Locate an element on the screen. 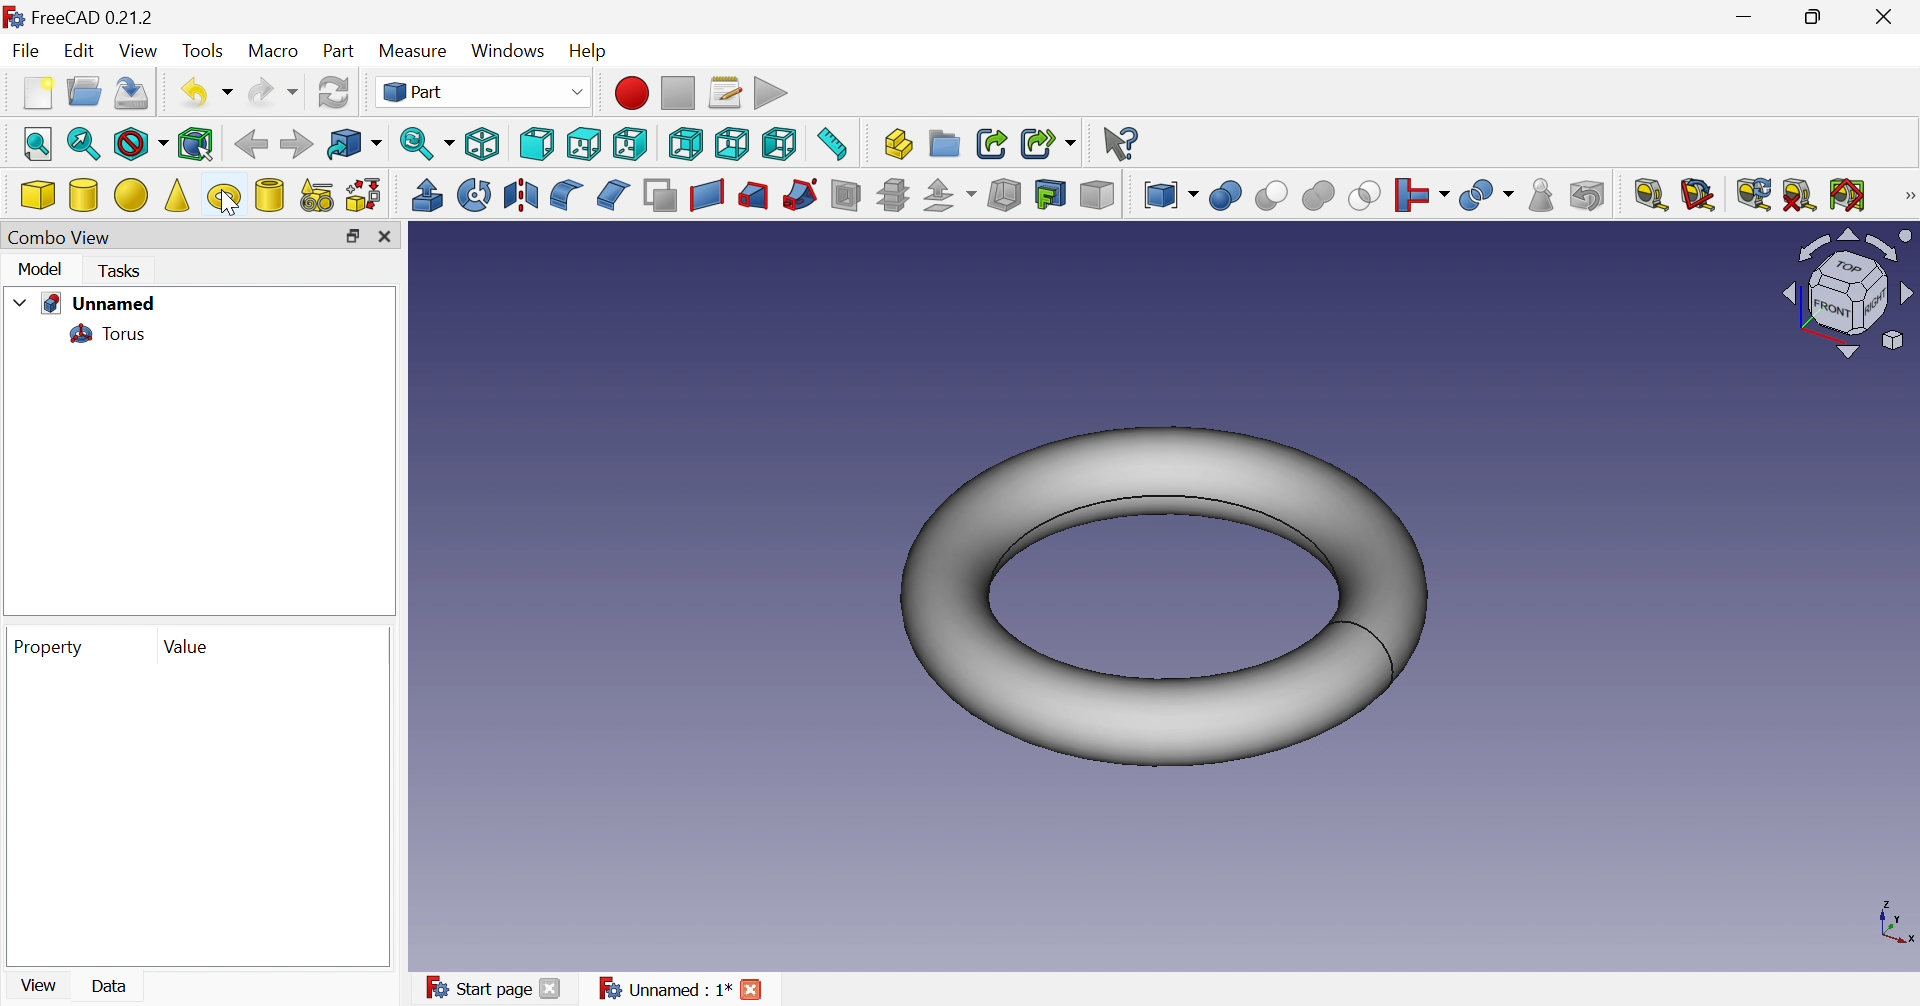  Top is located at coordinates (634, 143).